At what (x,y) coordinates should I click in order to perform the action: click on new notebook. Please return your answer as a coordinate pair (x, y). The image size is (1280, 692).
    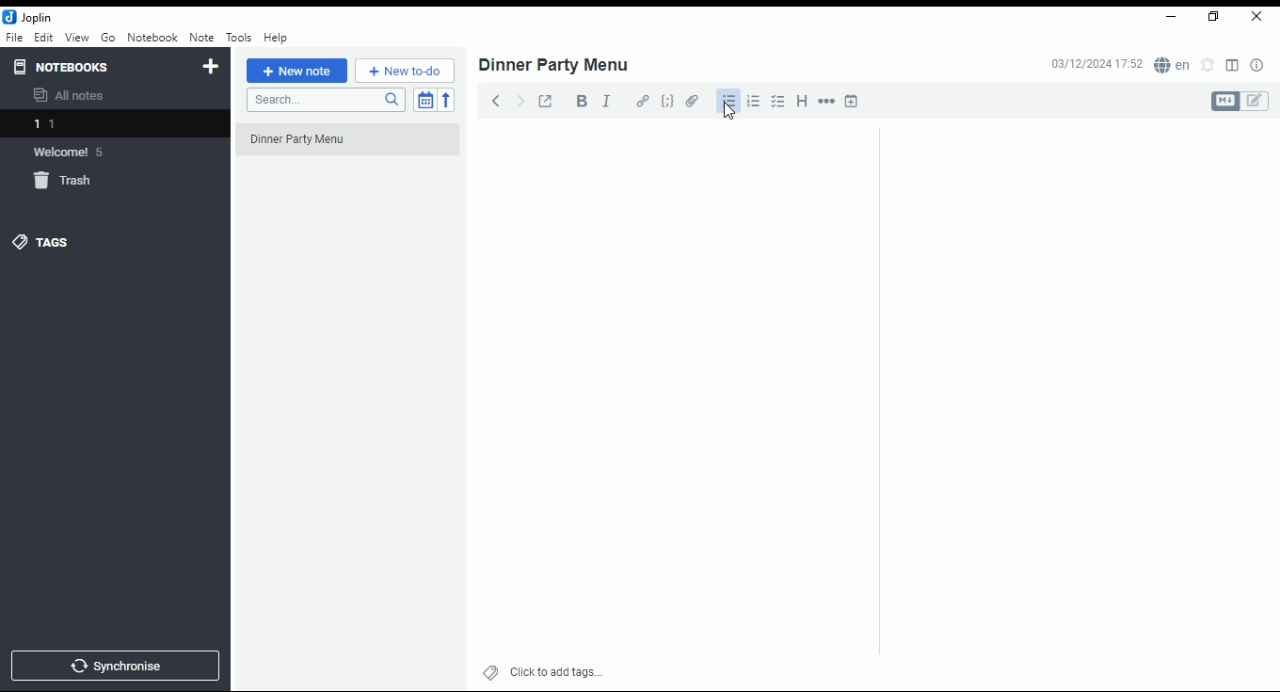
    Looking at the image, I should click on (211, 67).